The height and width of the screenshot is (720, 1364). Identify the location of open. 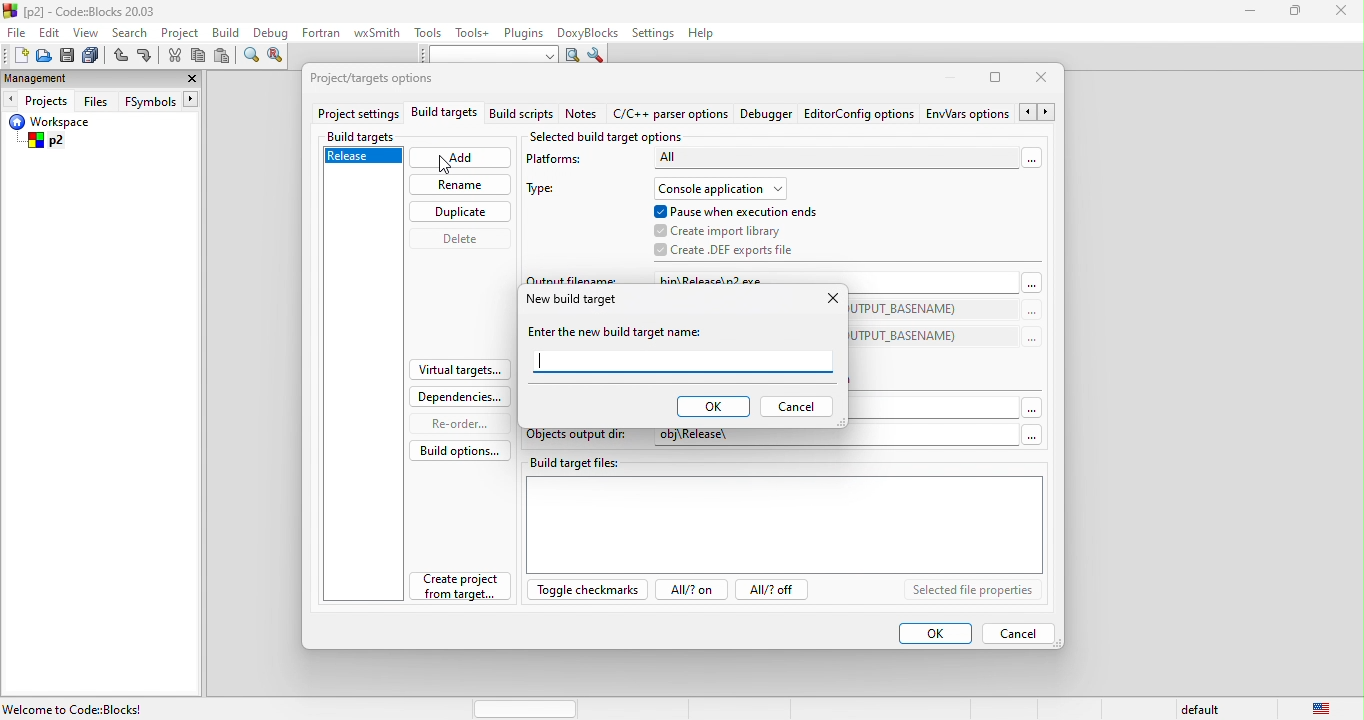
(44, 56).